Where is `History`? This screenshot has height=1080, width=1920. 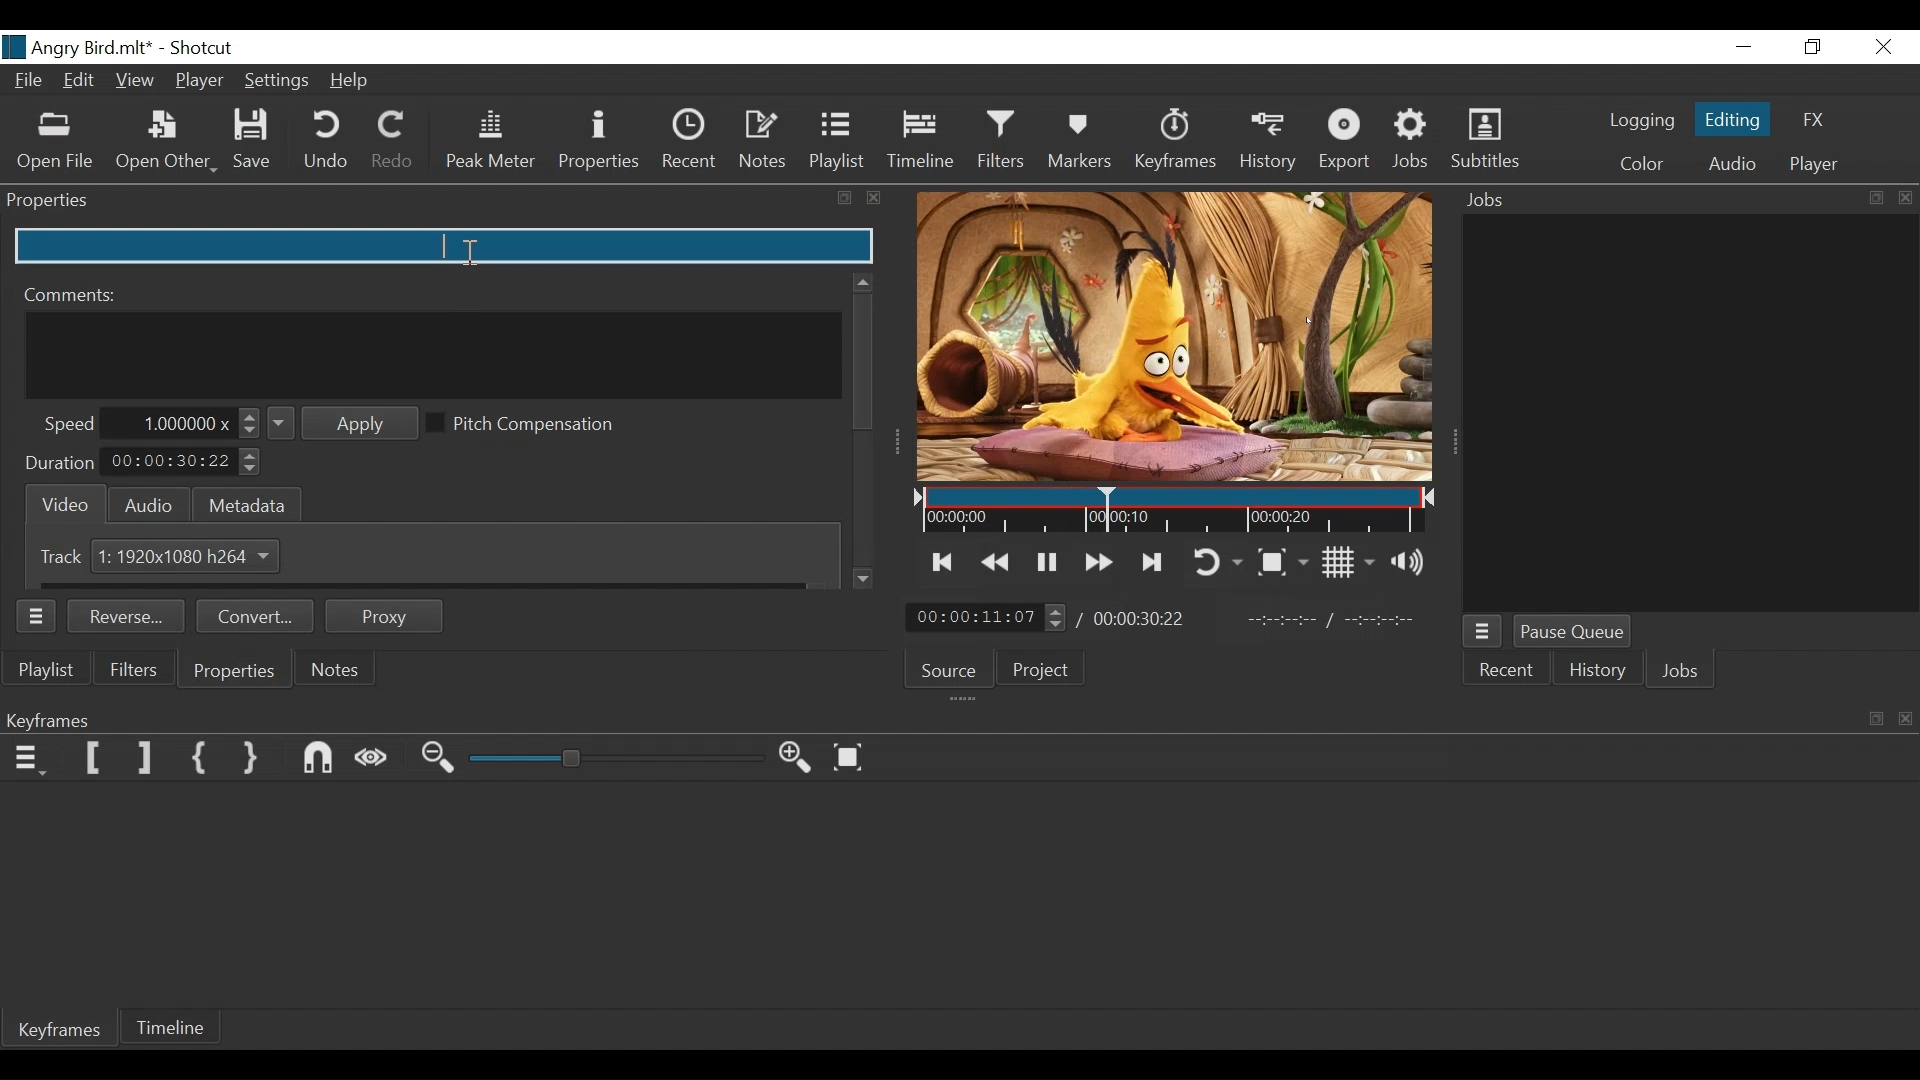
History is located at coordinates (1267, 146).